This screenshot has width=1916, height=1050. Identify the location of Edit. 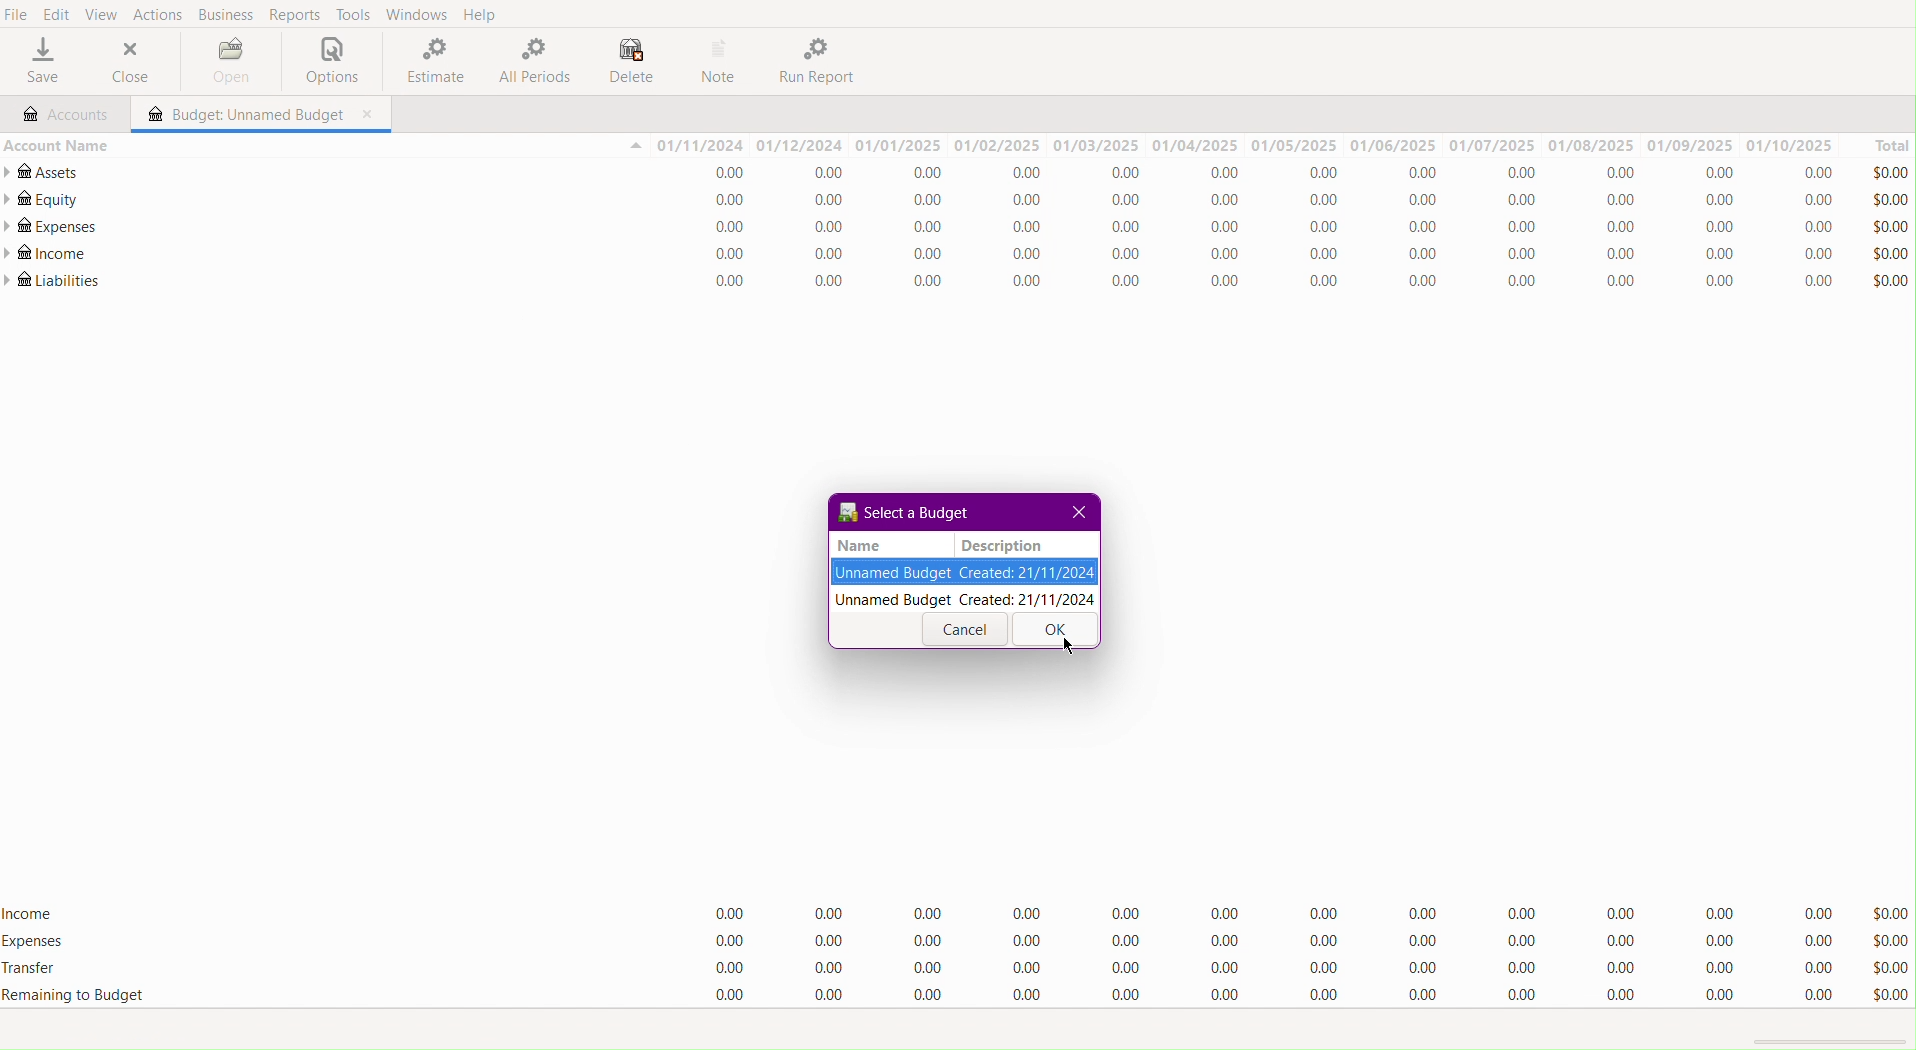
(54, 16).